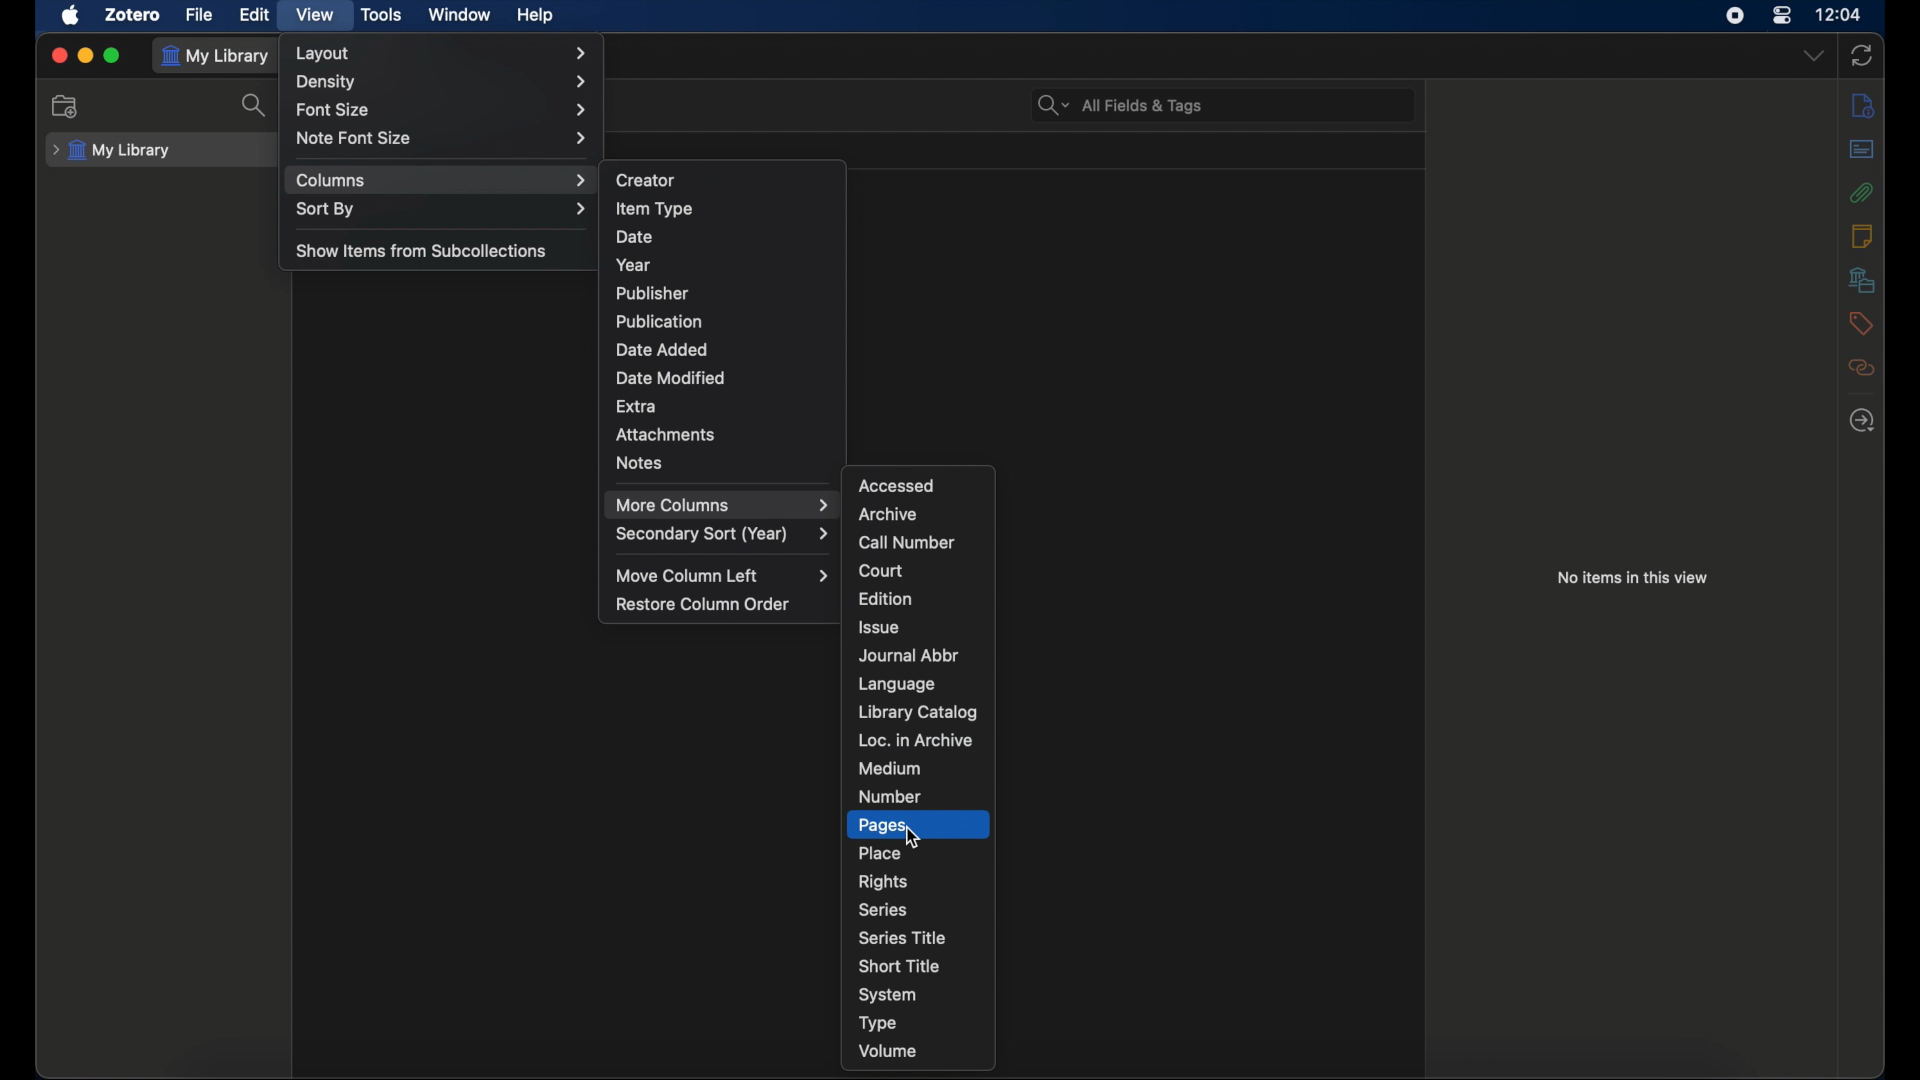 This screenshot has width=1920, height=1080. Describe the element at coordinates (658, 321) in the screenshot. I see `publication` at that location.